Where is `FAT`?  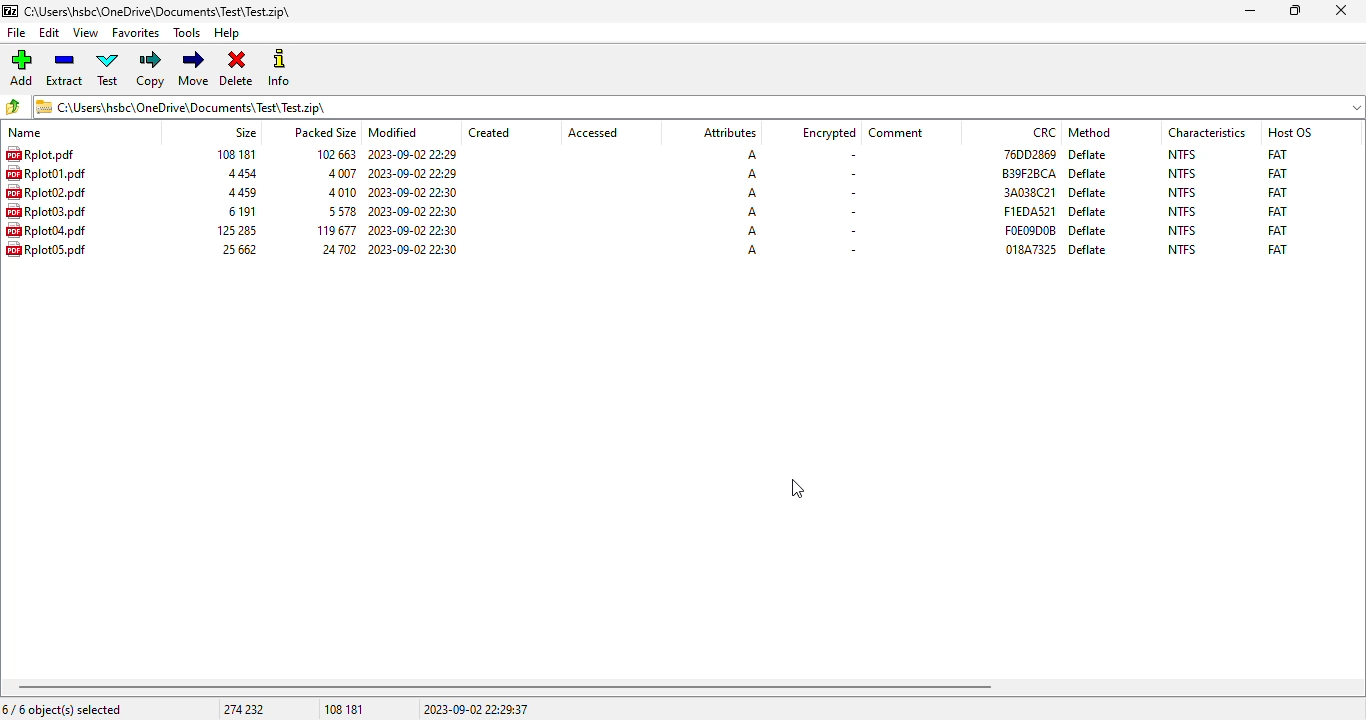 FAT is located at coordinates (1277, 249).